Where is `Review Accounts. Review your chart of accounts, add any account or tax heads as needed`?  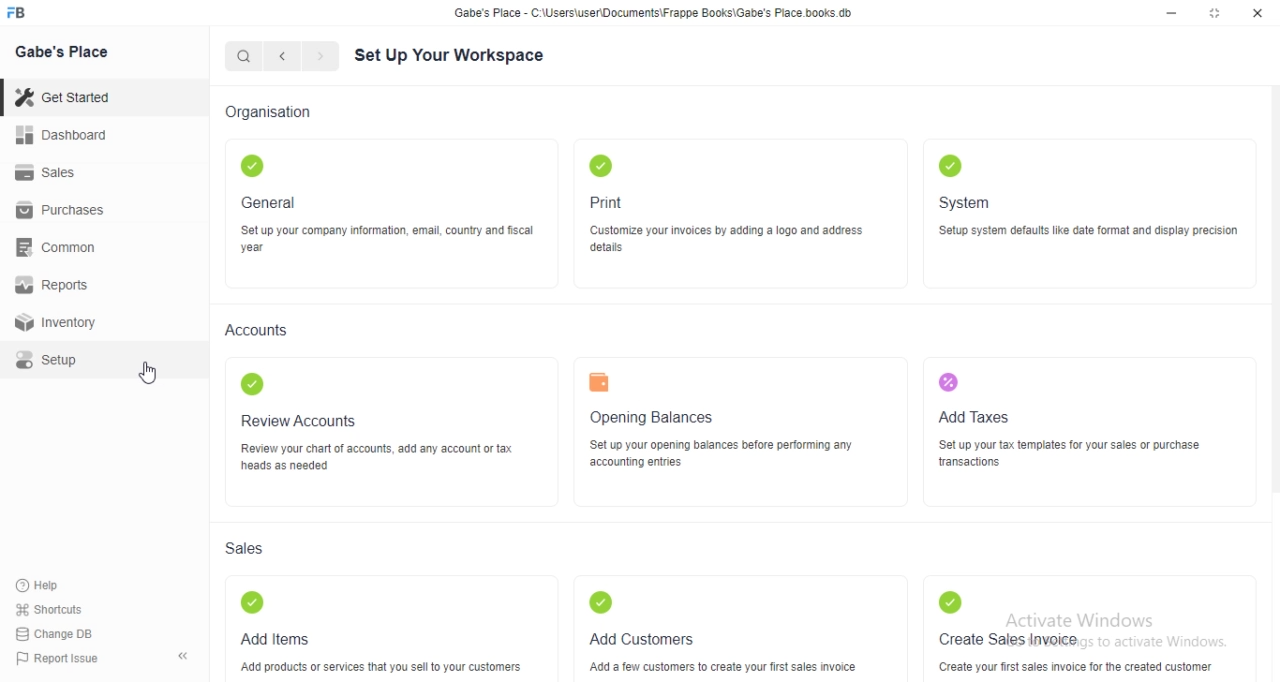
Review Accounts. Review your chart of accounts, add any account or tax heads as needed is located at coordinates (386, 429).